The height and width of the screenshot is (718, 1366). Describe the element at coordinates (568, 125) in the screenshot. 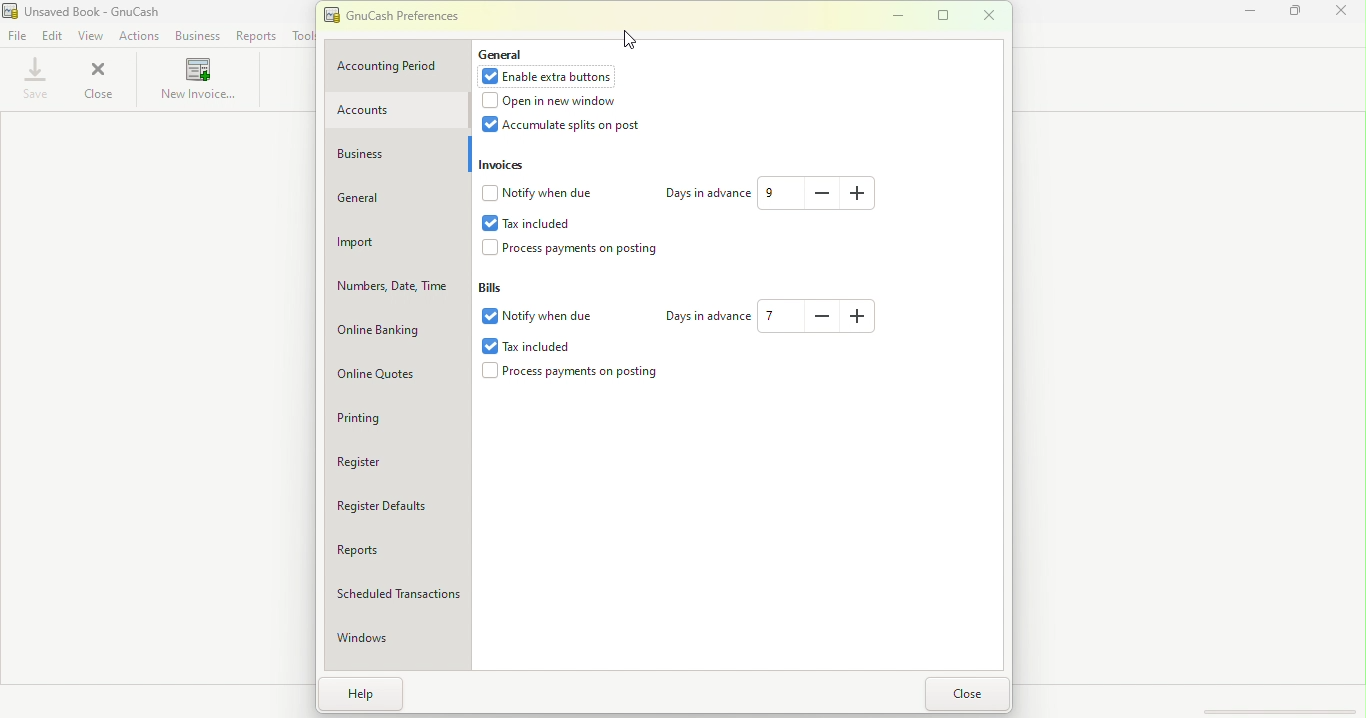

I see `Accumulate splits on post` at that location.